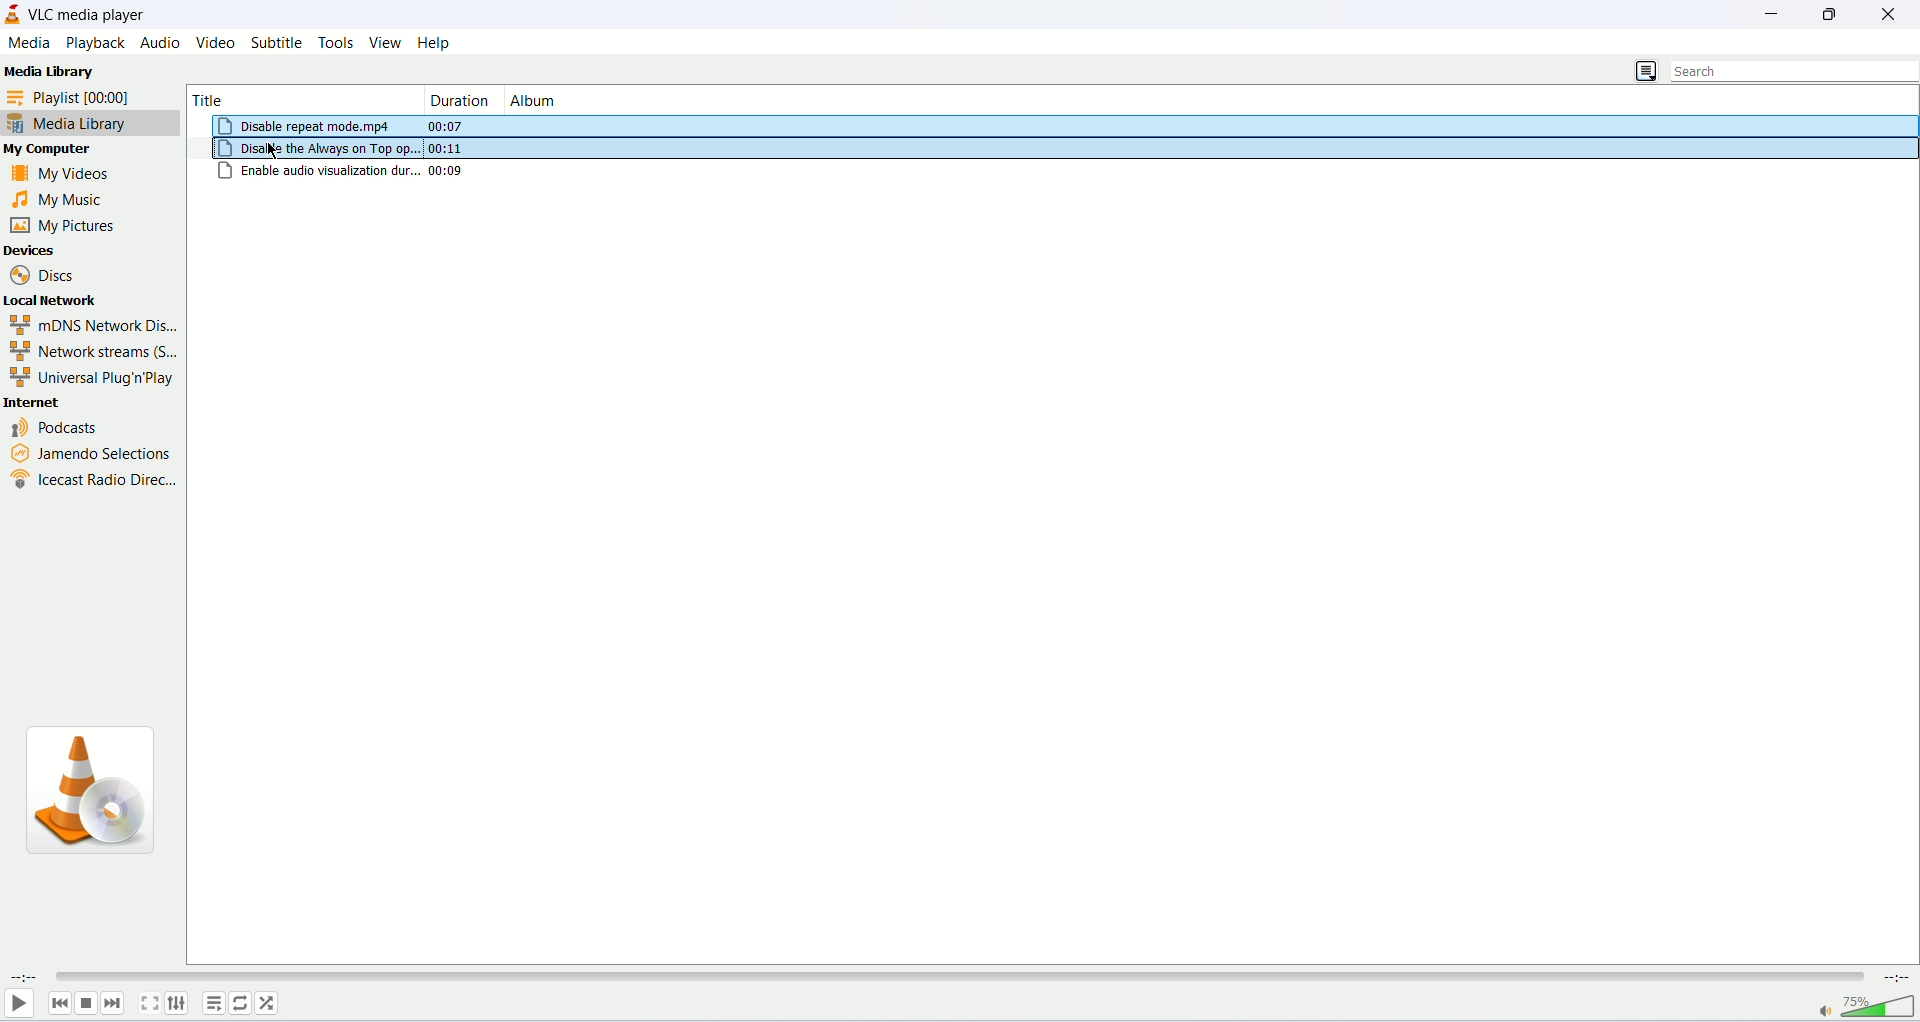 The image size is (1920, 1022). What do you see at coordinates (449, 170) in the screenshot?
I see `00:09` at bounding box center [449, 170].